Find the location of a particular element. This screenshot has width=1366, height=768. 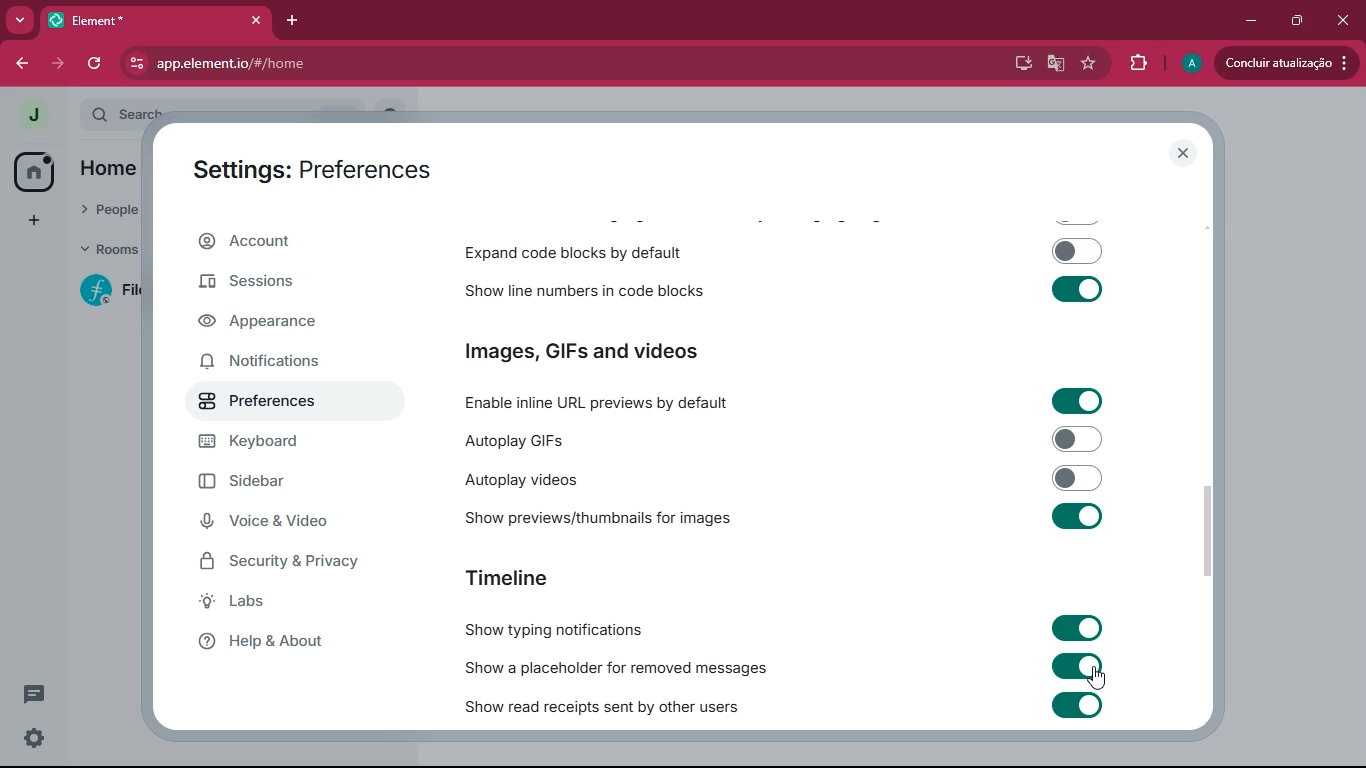

toggle on/off is located at coordinates (1076, 705).